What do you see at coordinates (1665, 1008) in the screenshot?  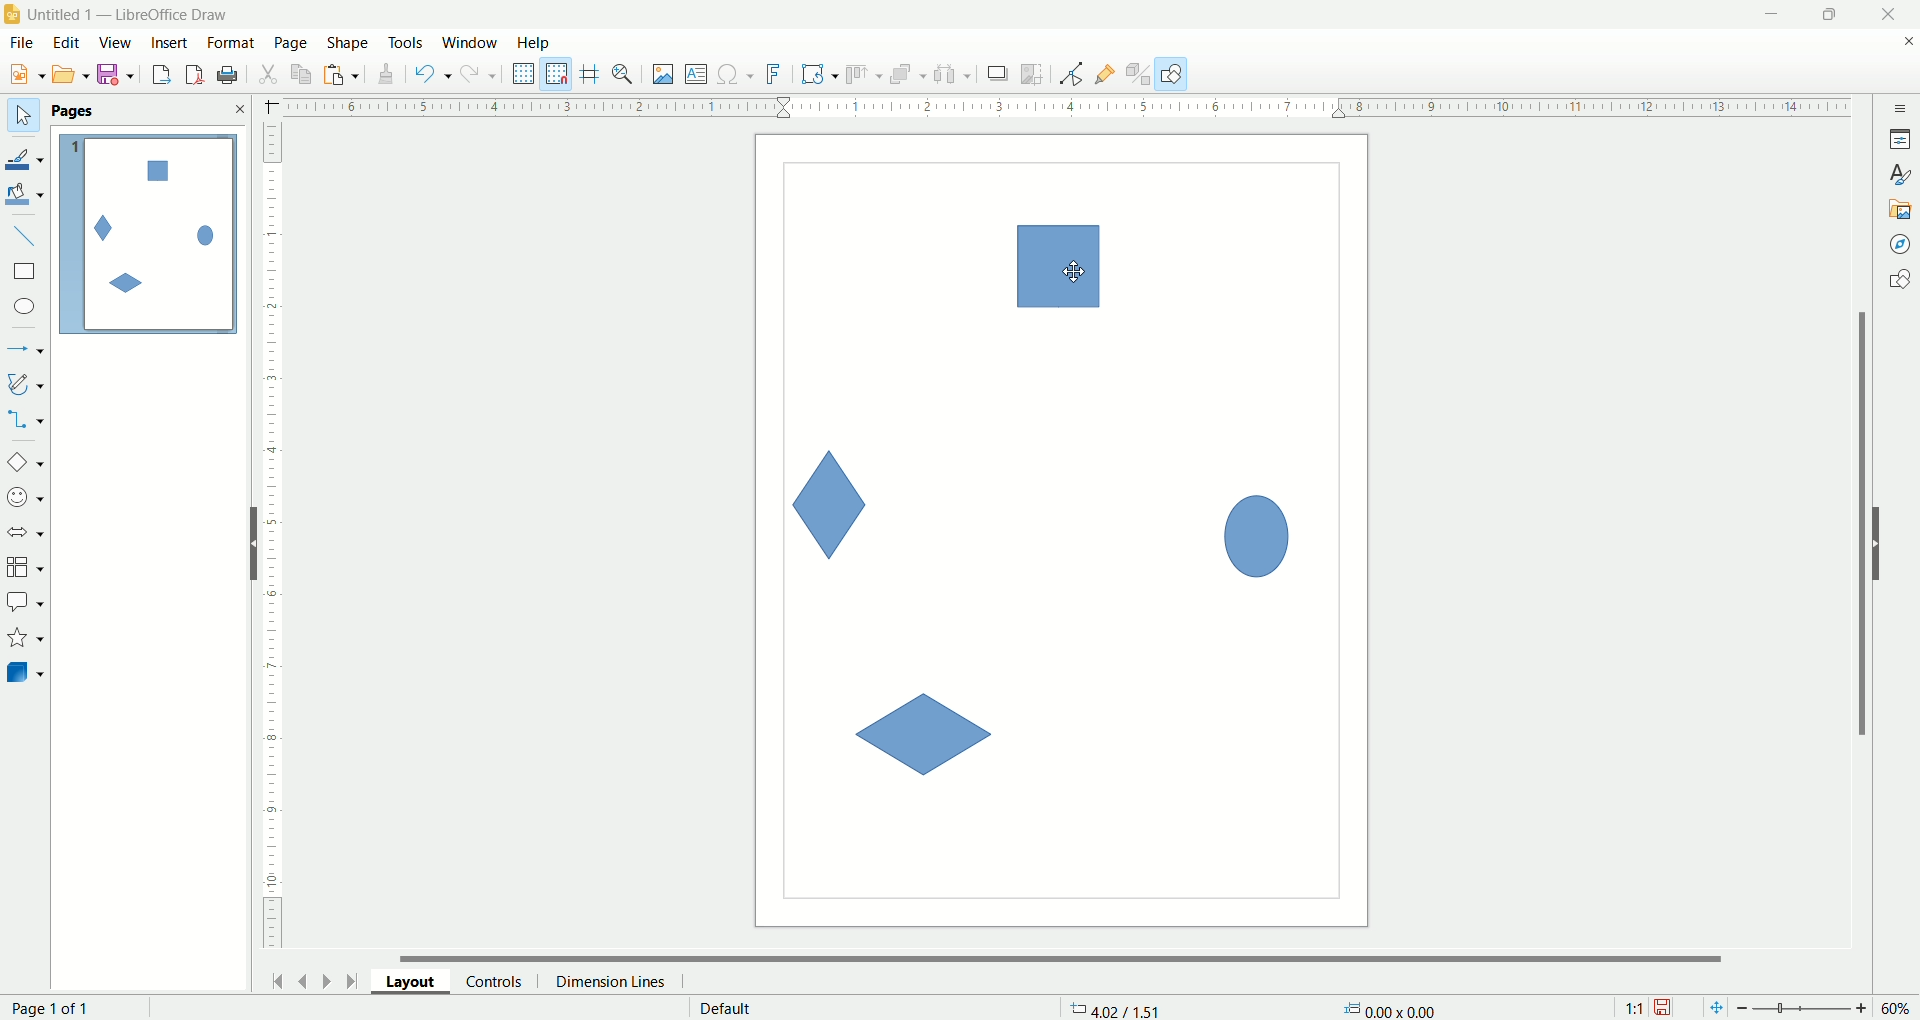 I see `save` at bounding box center [1665, 1008].